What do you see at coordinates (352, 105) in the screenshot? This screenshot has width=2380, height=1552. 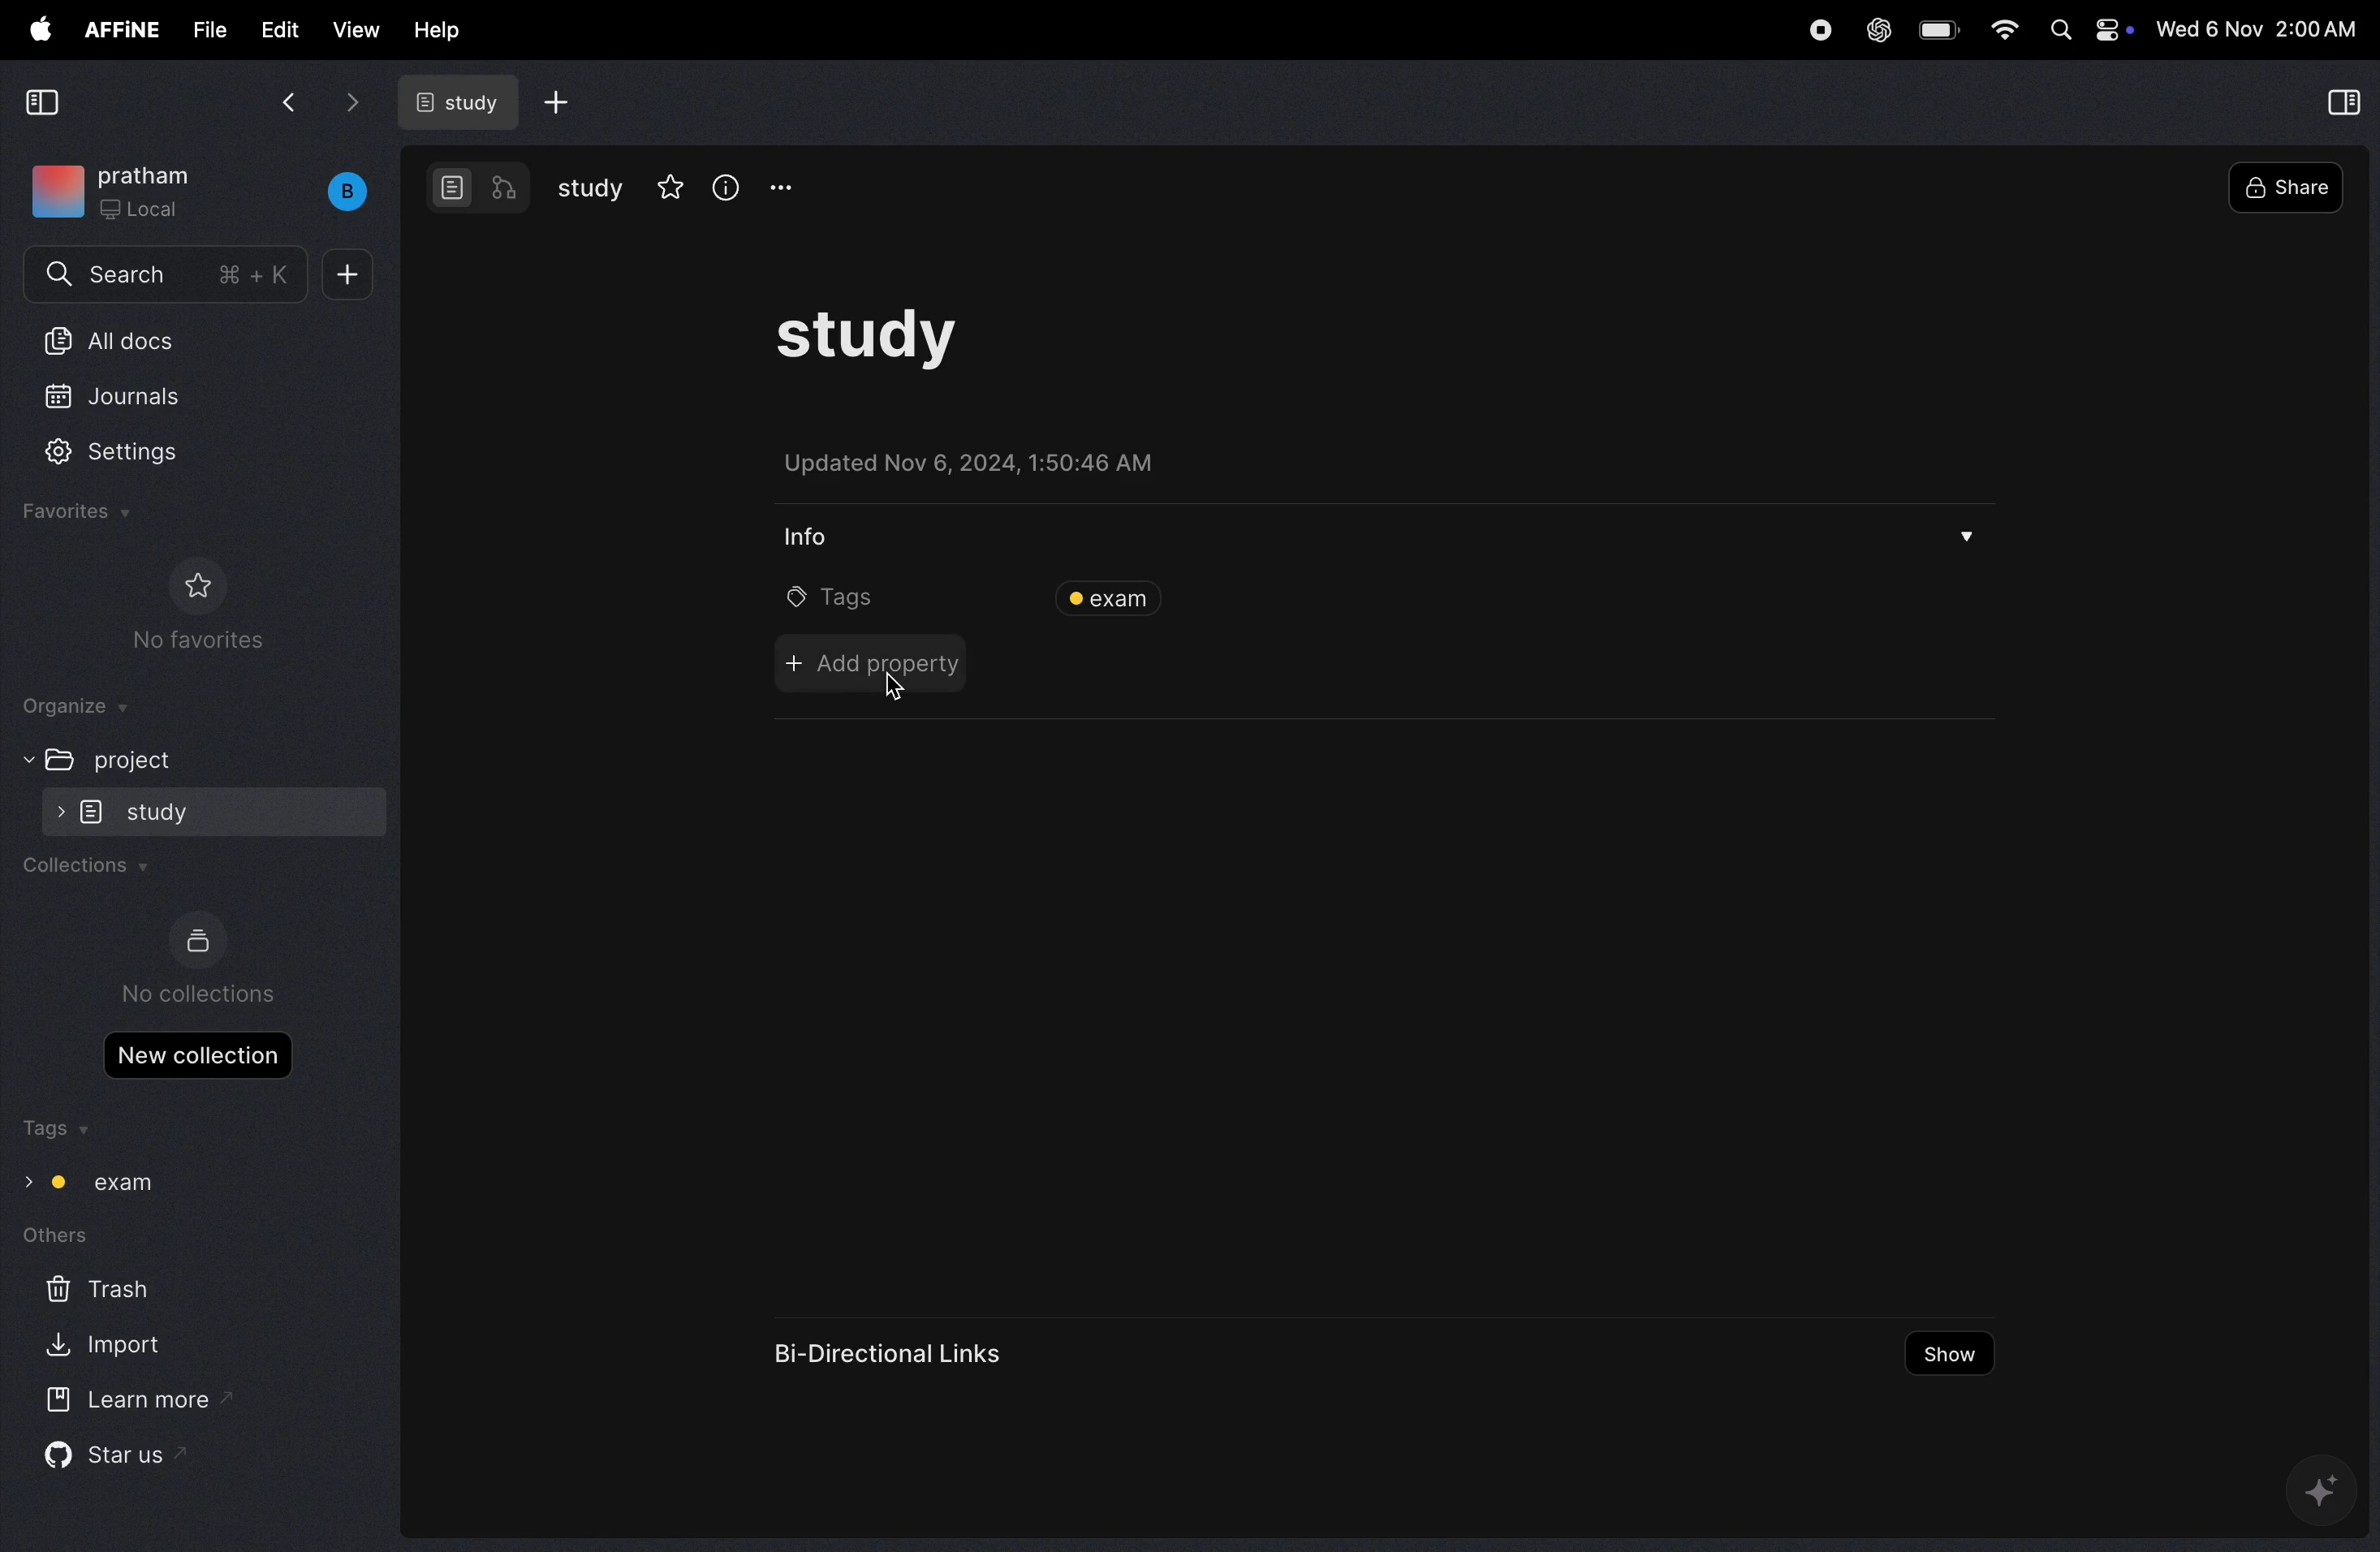 I see `forward` at bounding box center [352, 105].